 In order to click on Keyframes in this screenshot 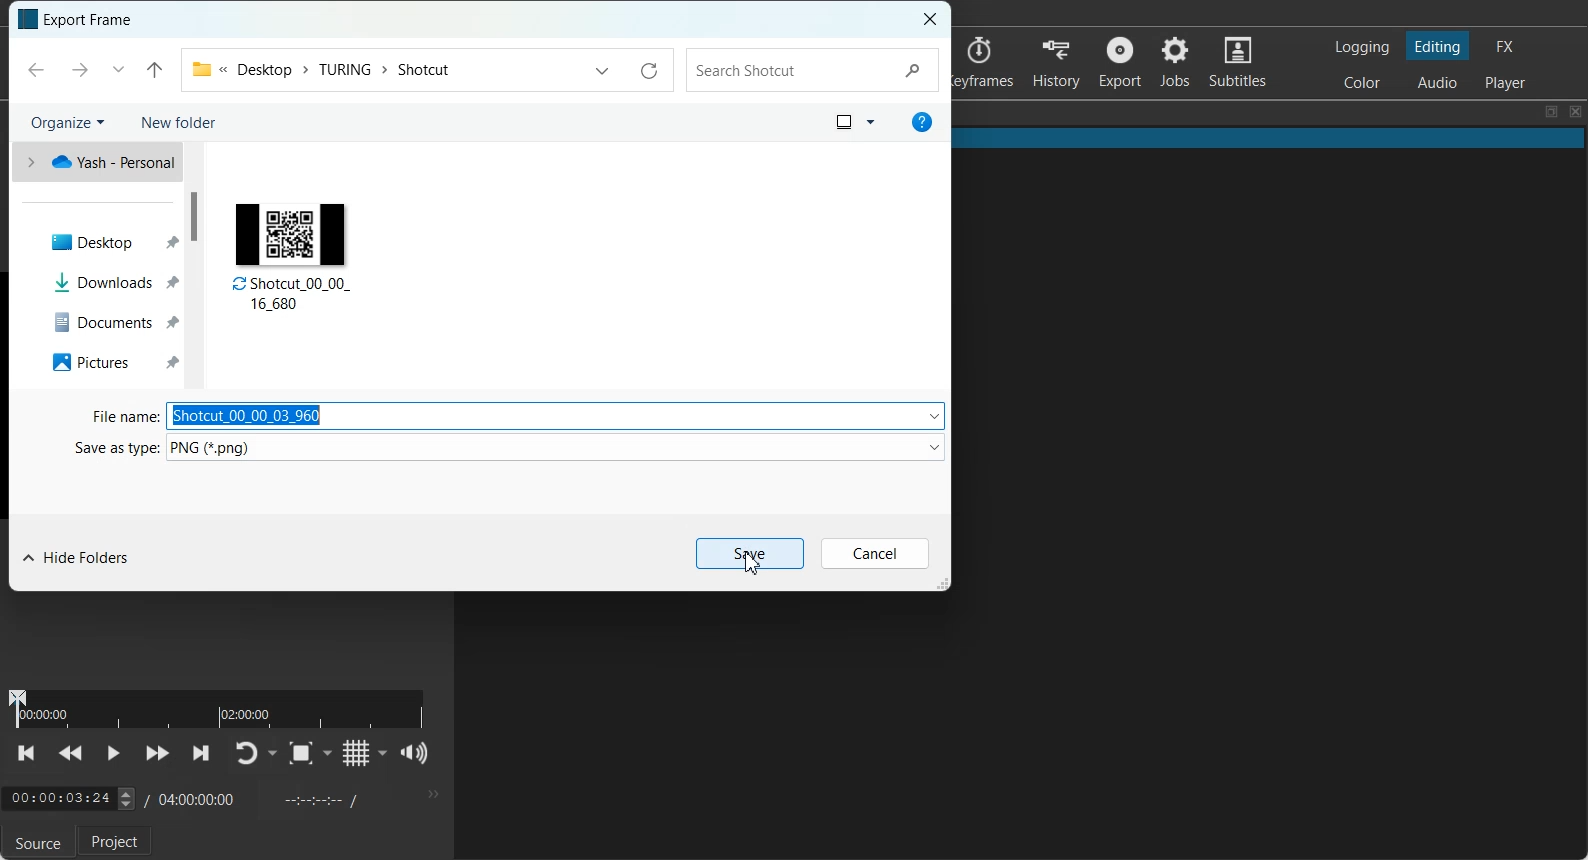, I will do `click(987, 62)`.